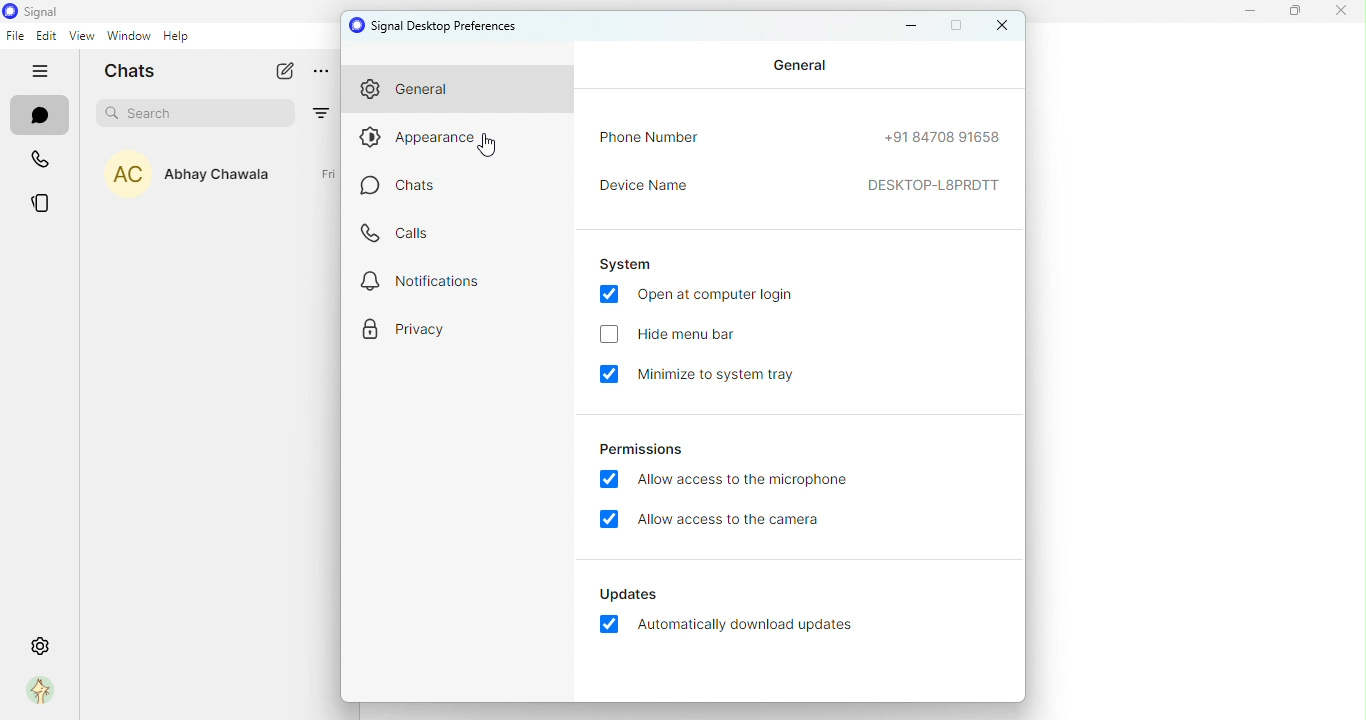 The height and width of the screenshot is (720, 1366). Describe the element at coordinates (957, 25) in the screenshot. I see `maximize` at that location.